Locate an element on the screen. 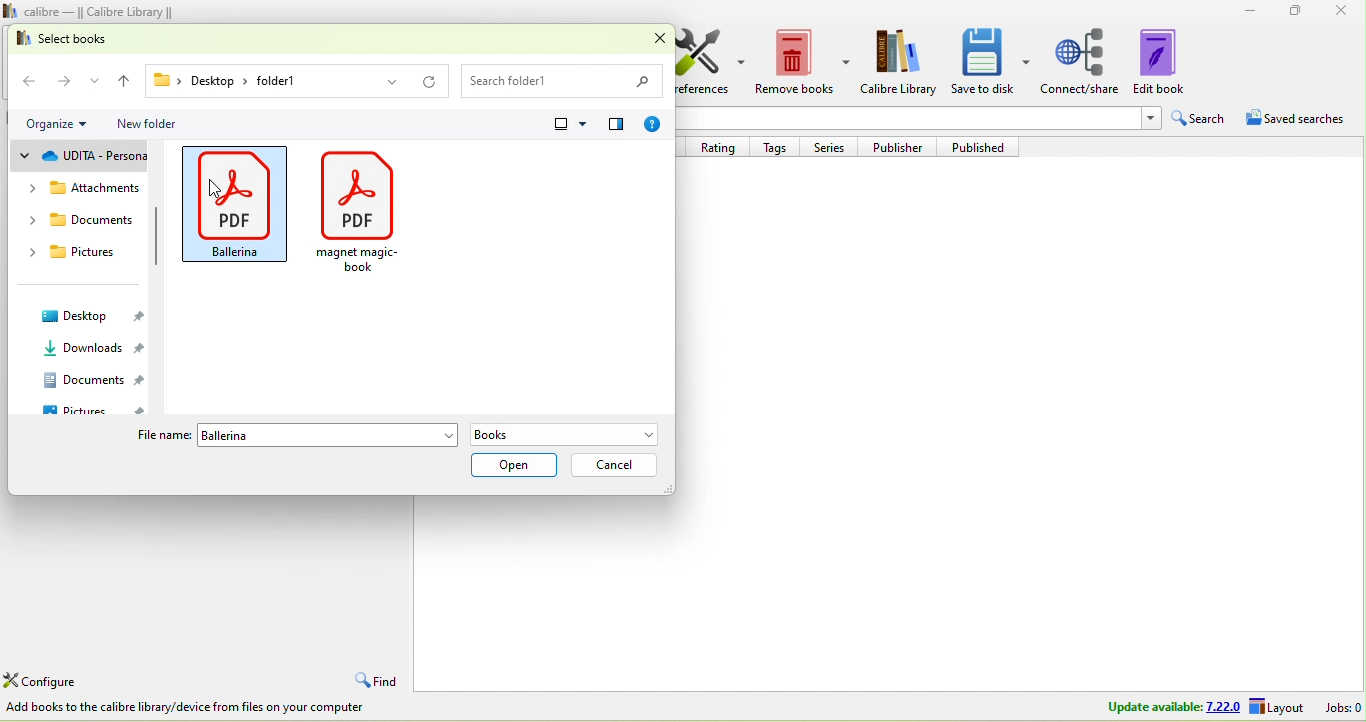  search folder 1 is located at coordinates (568, 79).